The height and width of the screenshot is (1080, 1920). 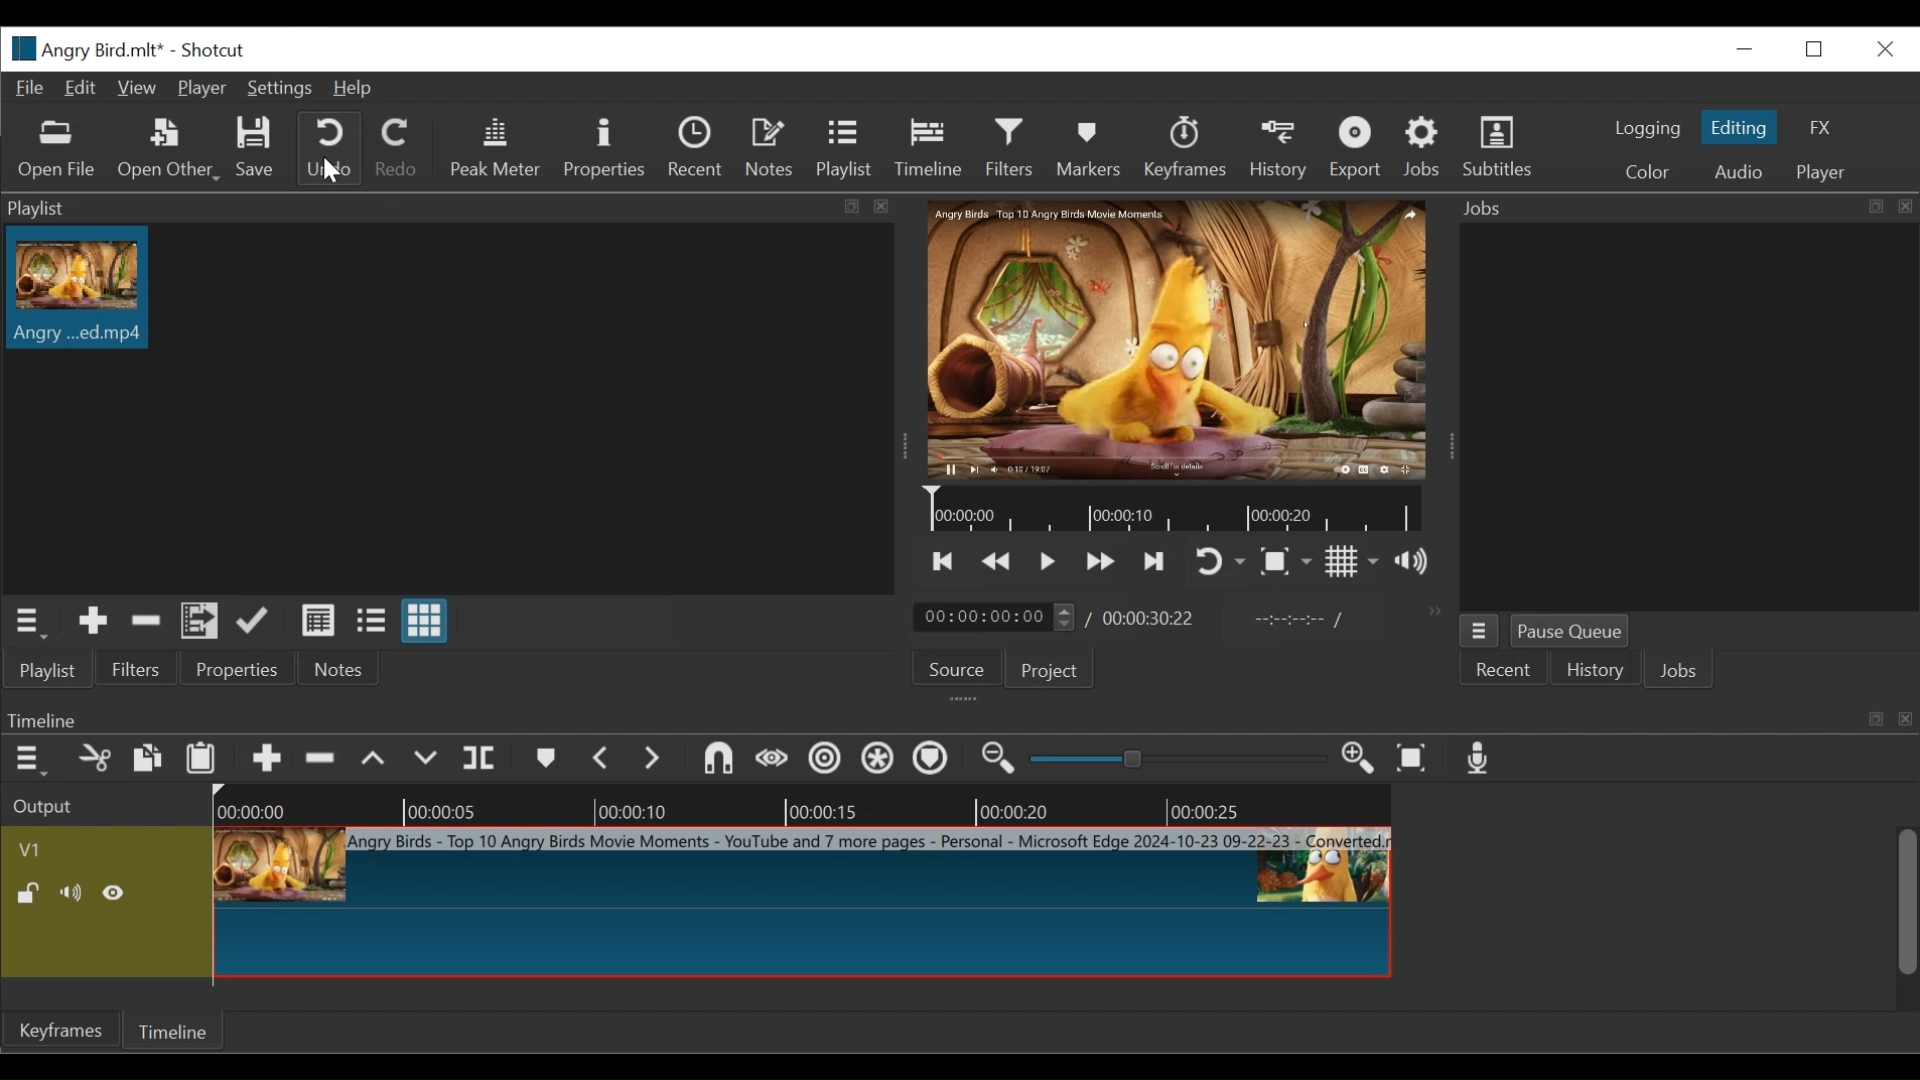 I want to click on (un)lock track, so click(x=31, y=894).